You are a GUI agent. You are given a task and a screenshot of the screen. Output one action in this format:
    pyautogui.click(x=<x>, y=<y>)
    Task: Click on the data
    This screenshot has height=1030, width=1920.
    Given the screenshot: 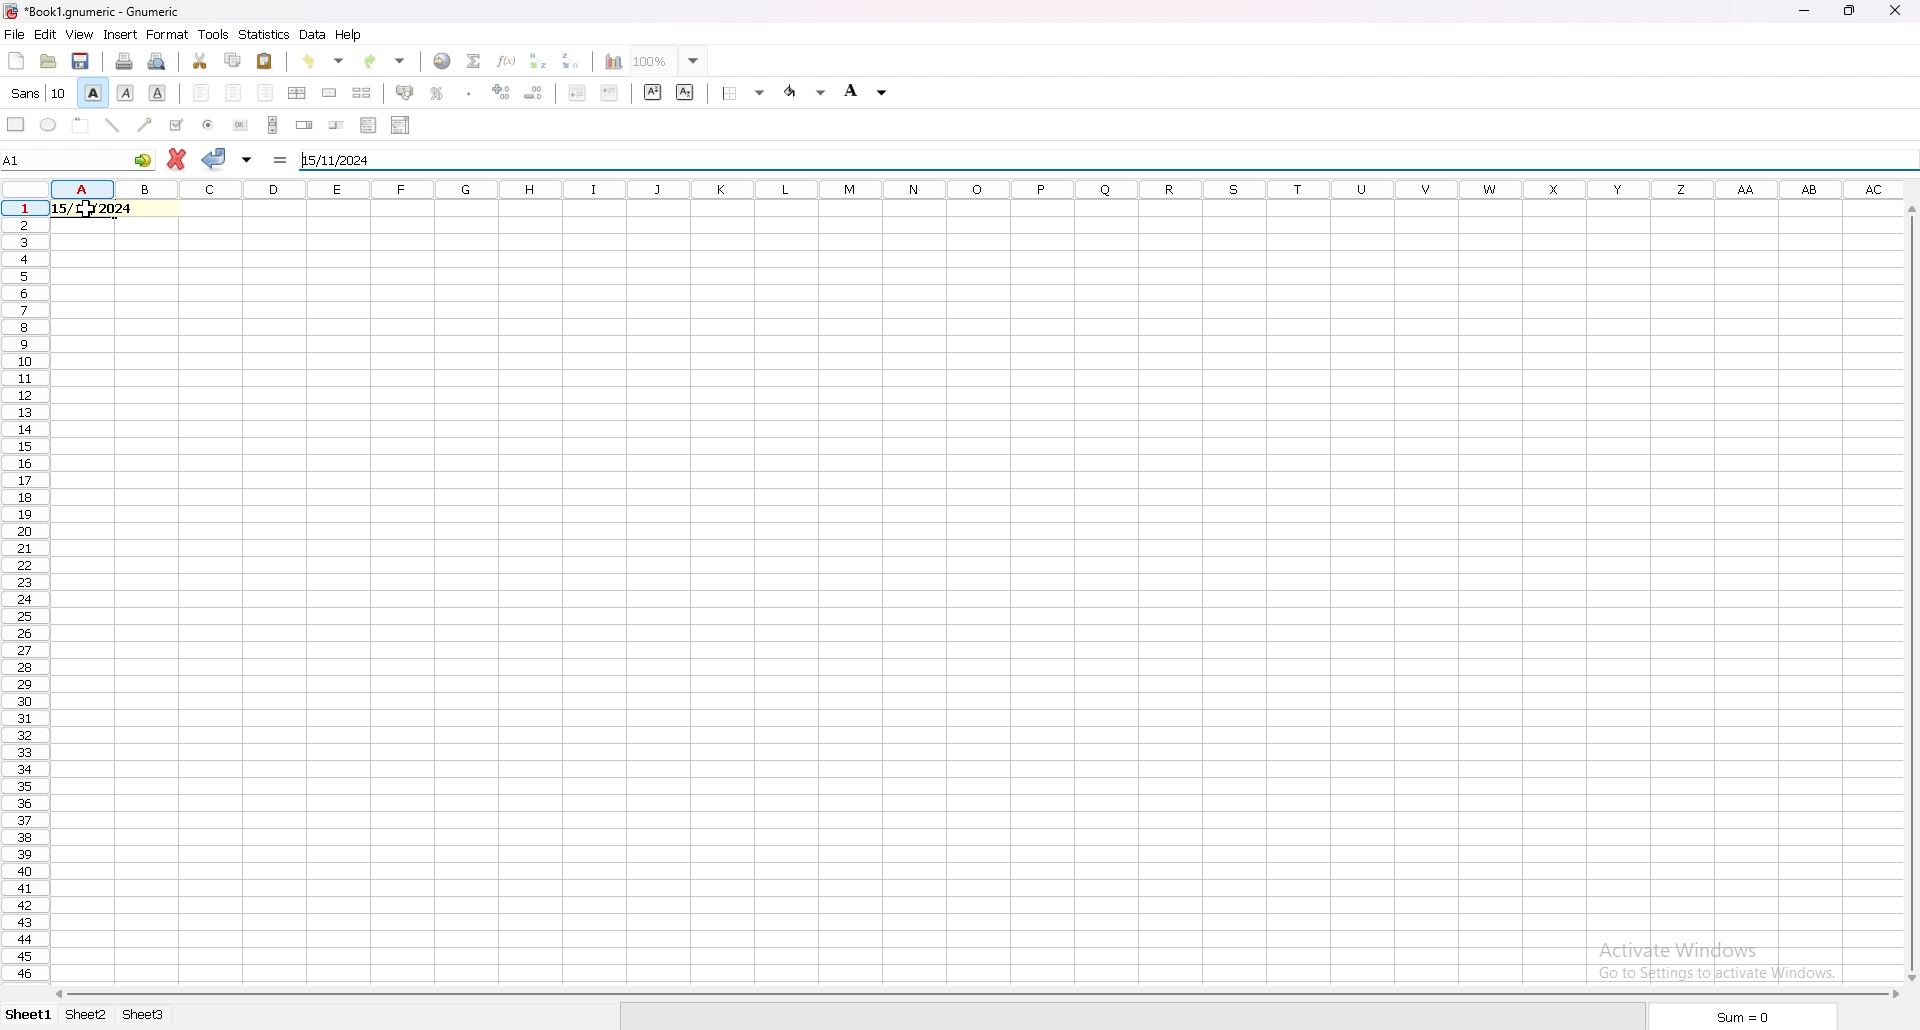 What is the action you would take?
    pyautogui.click(x=314, y=34)
    